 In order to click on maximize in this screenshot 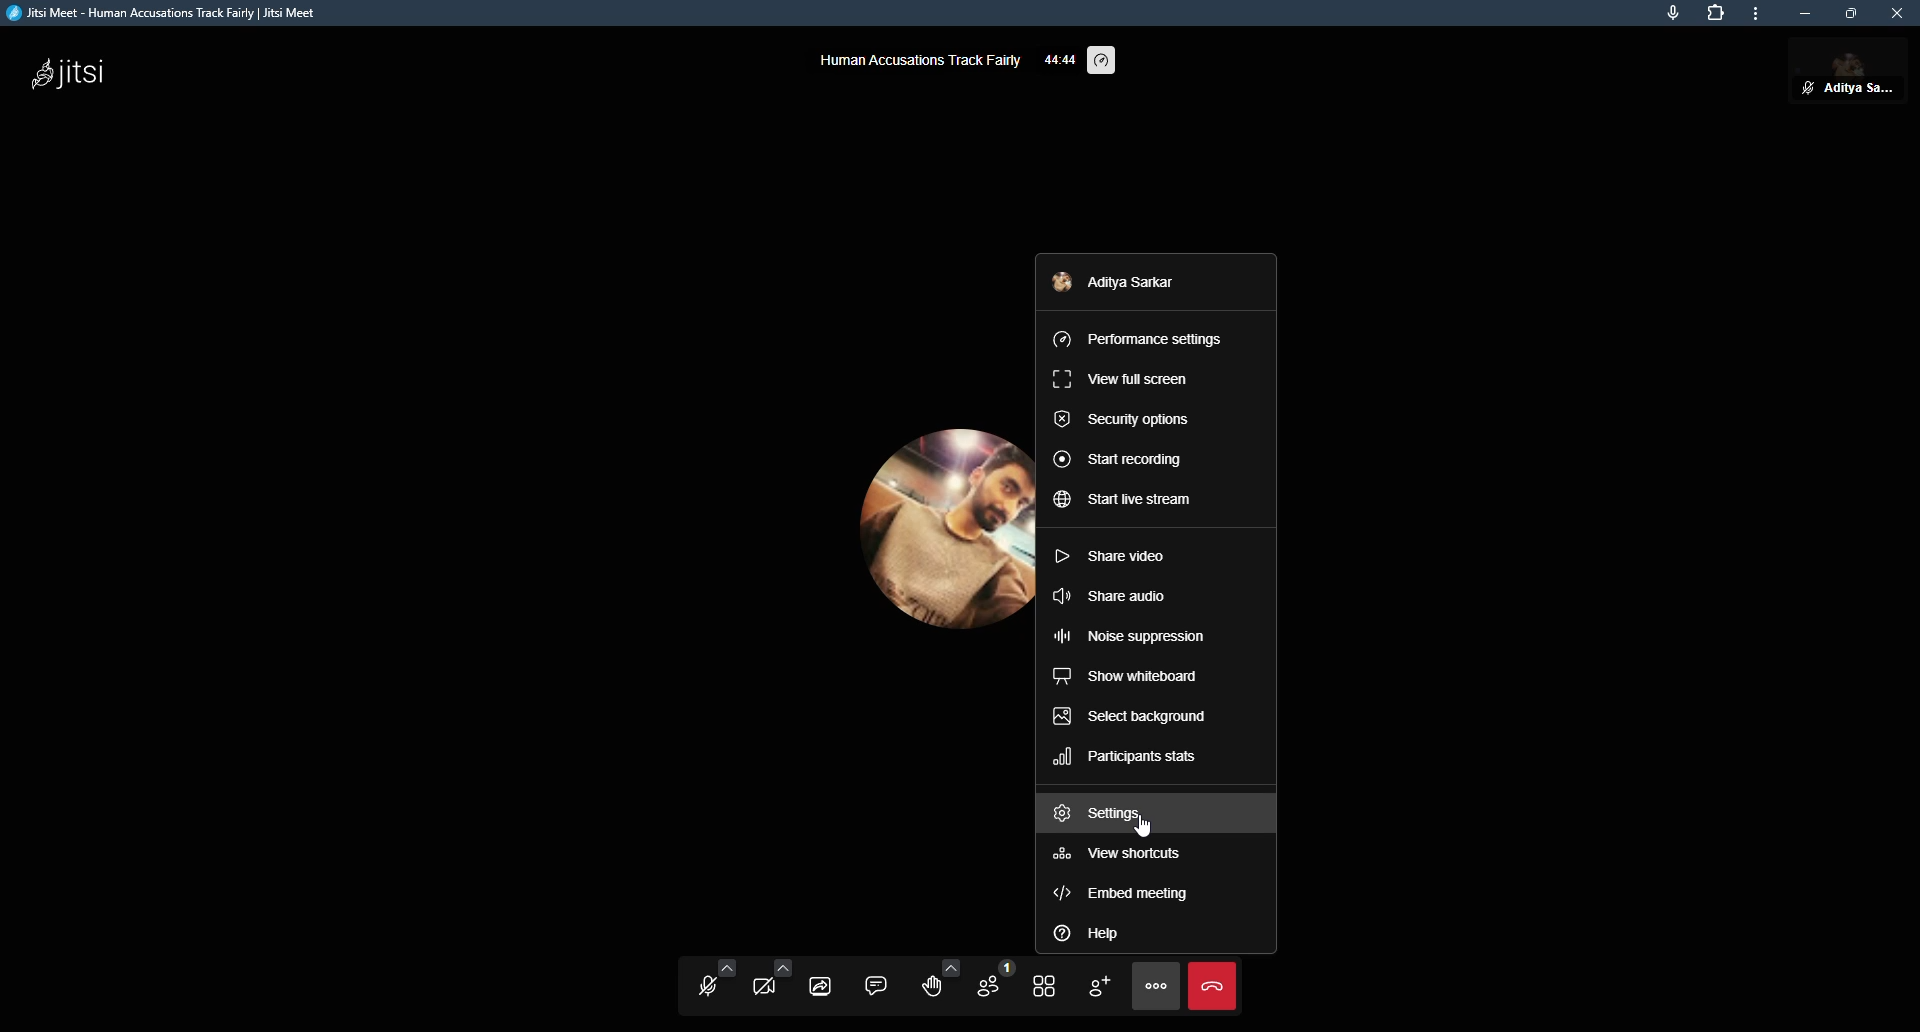, I will do `click(1851, 13)`.